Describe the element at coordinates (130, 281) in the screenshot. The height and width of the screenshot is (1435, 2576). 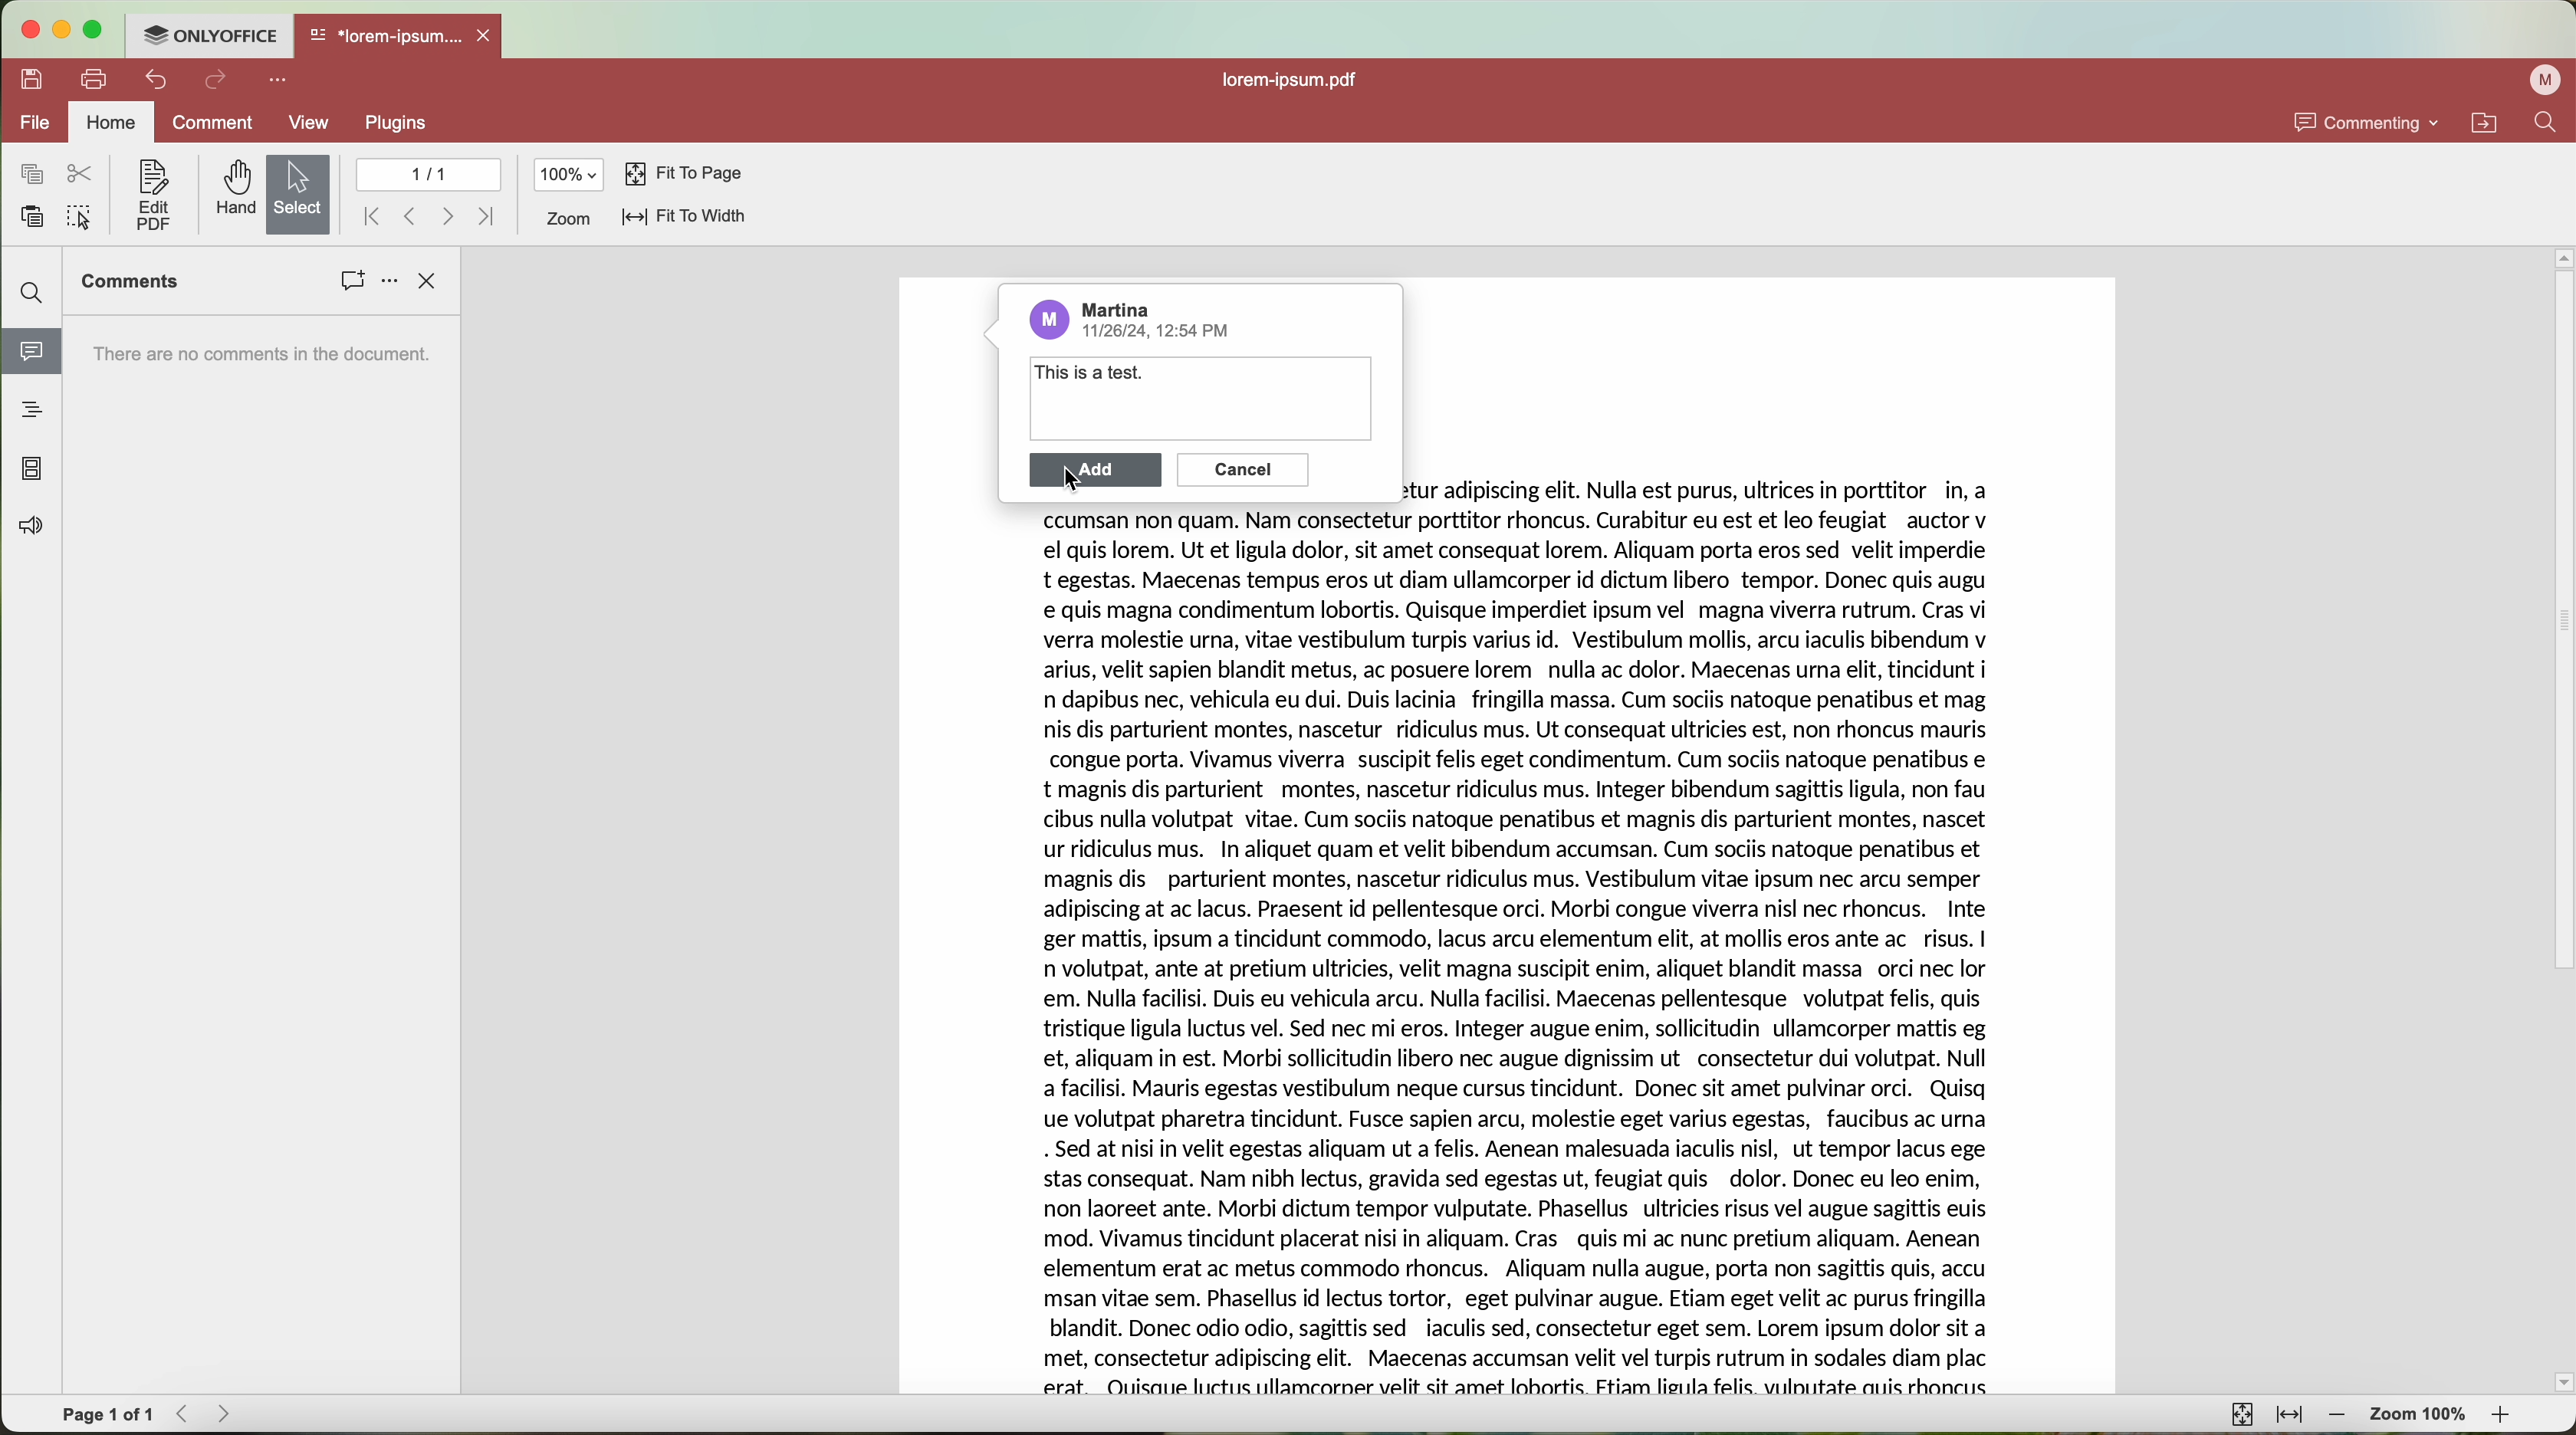
I see `comments` at that location.